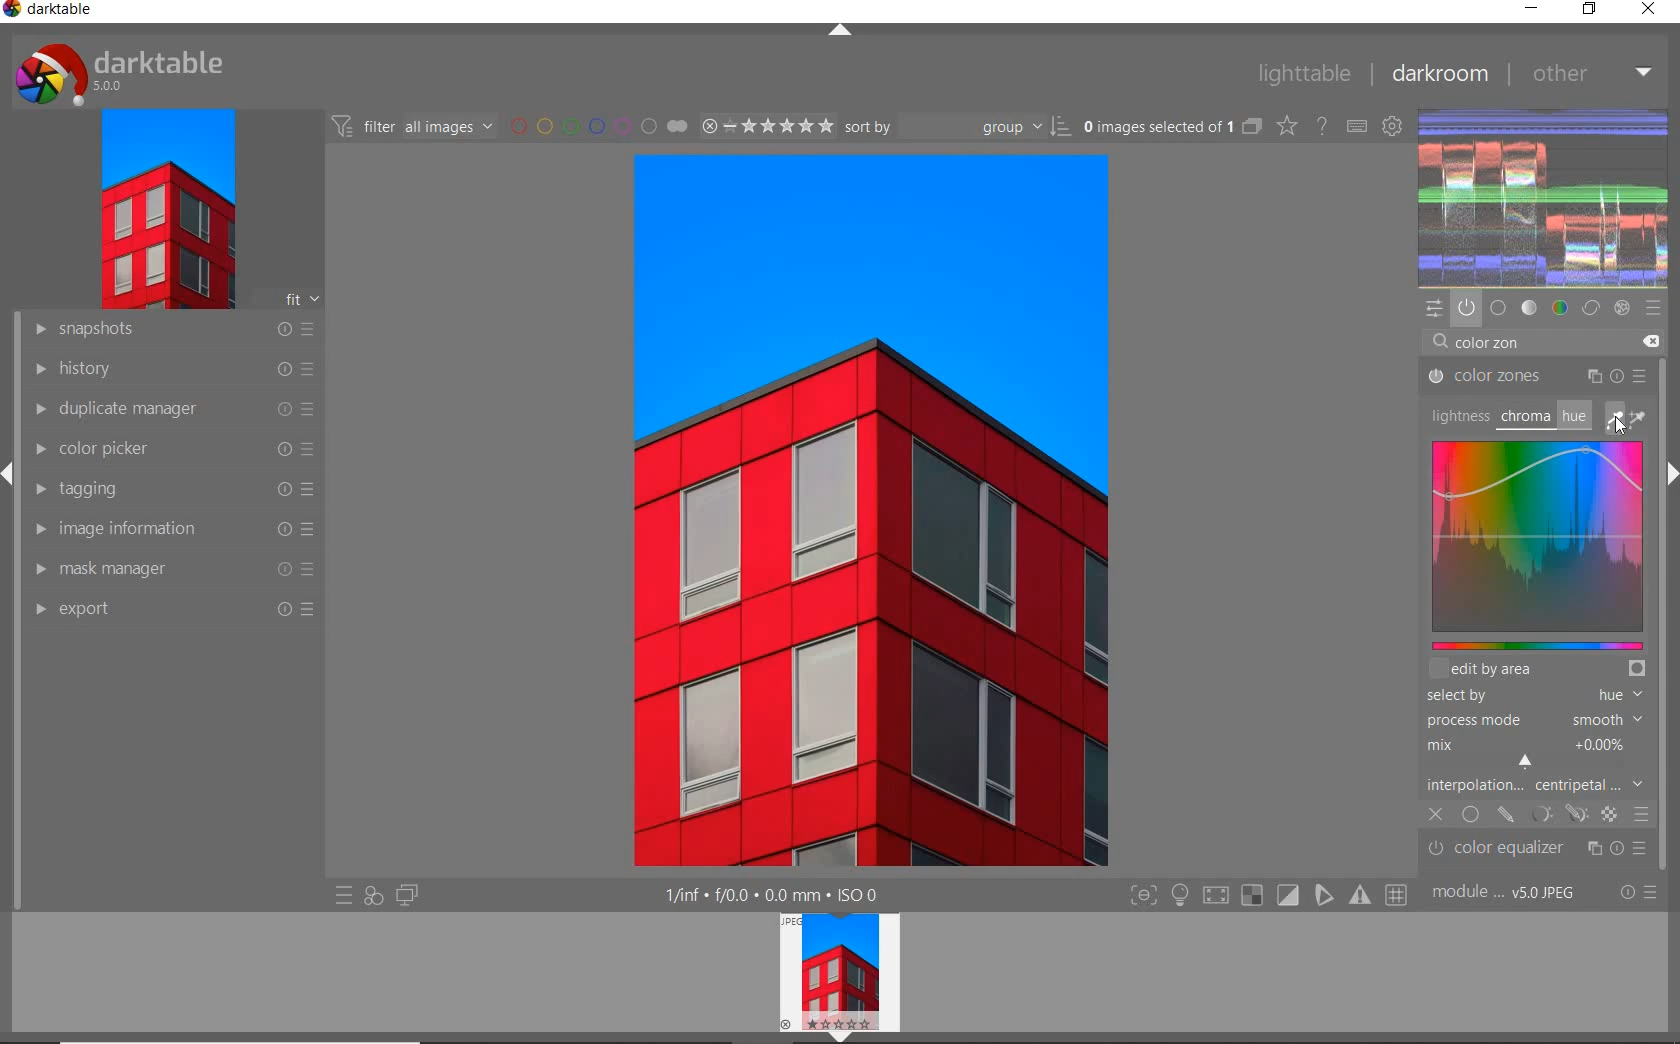 The width and height of the screenshot is (1680, 1044). I want to click on display a second darkroom image widow, so click(407, 893).